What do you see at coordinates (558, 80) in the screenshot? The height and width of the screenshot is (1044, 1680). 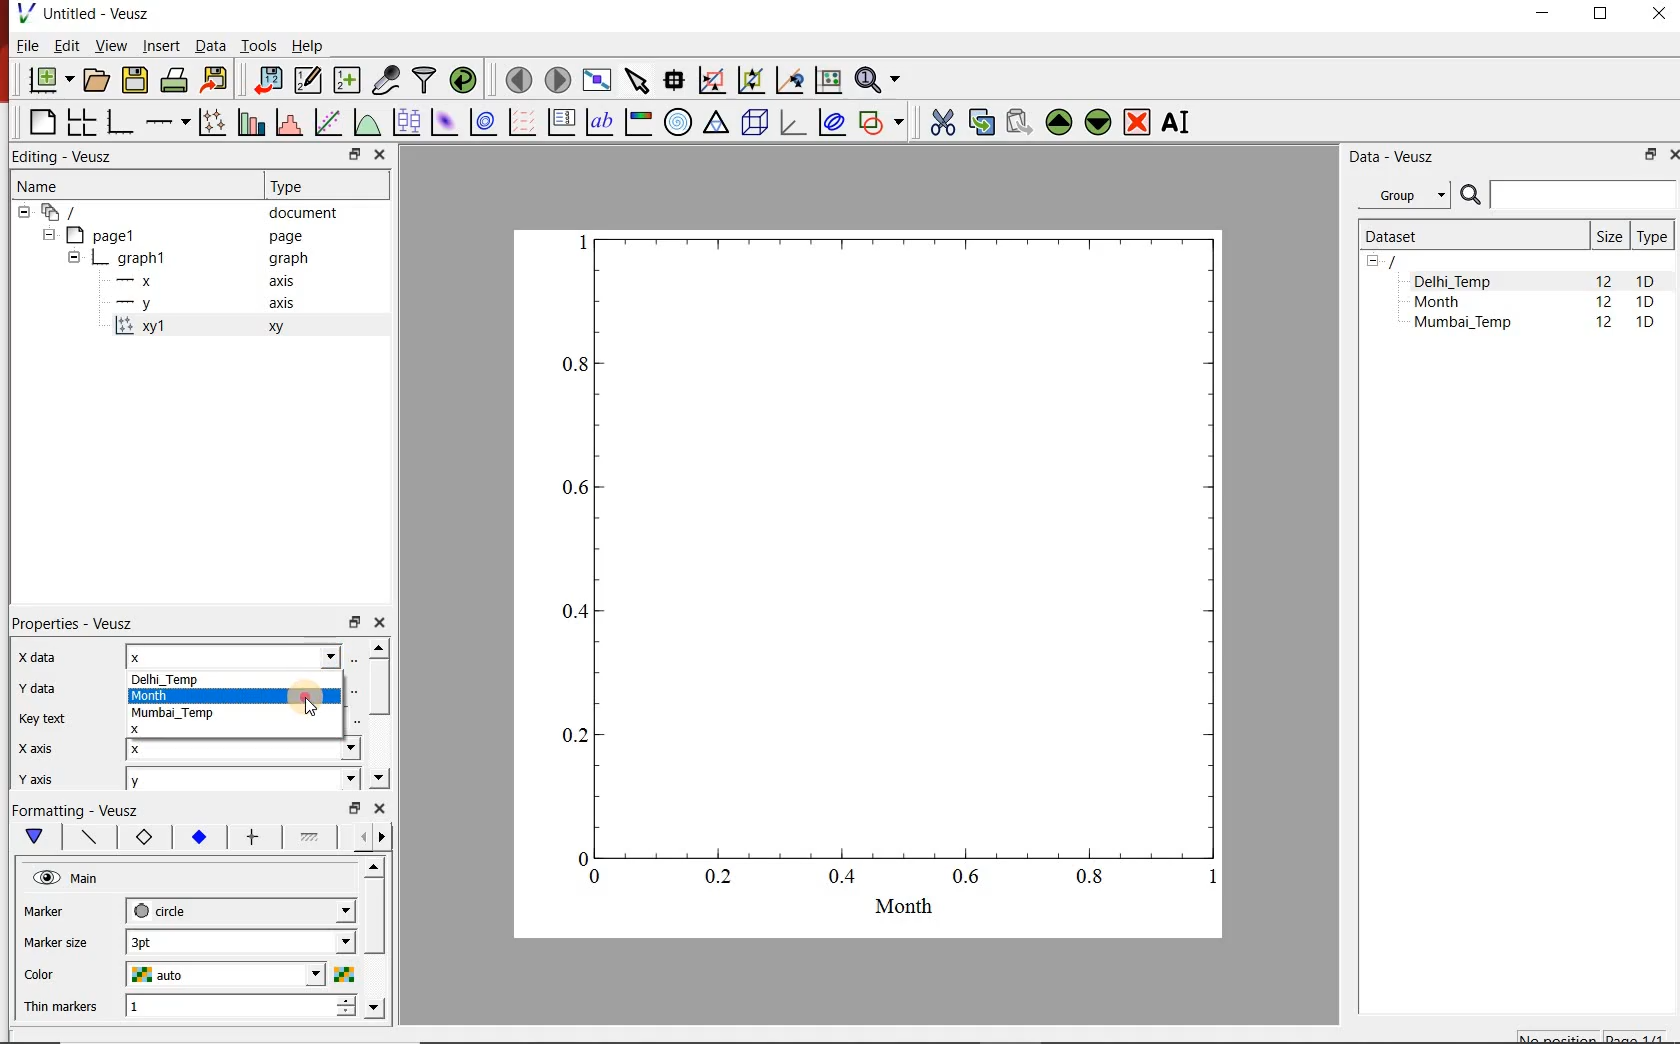 I see `move to the next page` at bounding box center [558, 80].